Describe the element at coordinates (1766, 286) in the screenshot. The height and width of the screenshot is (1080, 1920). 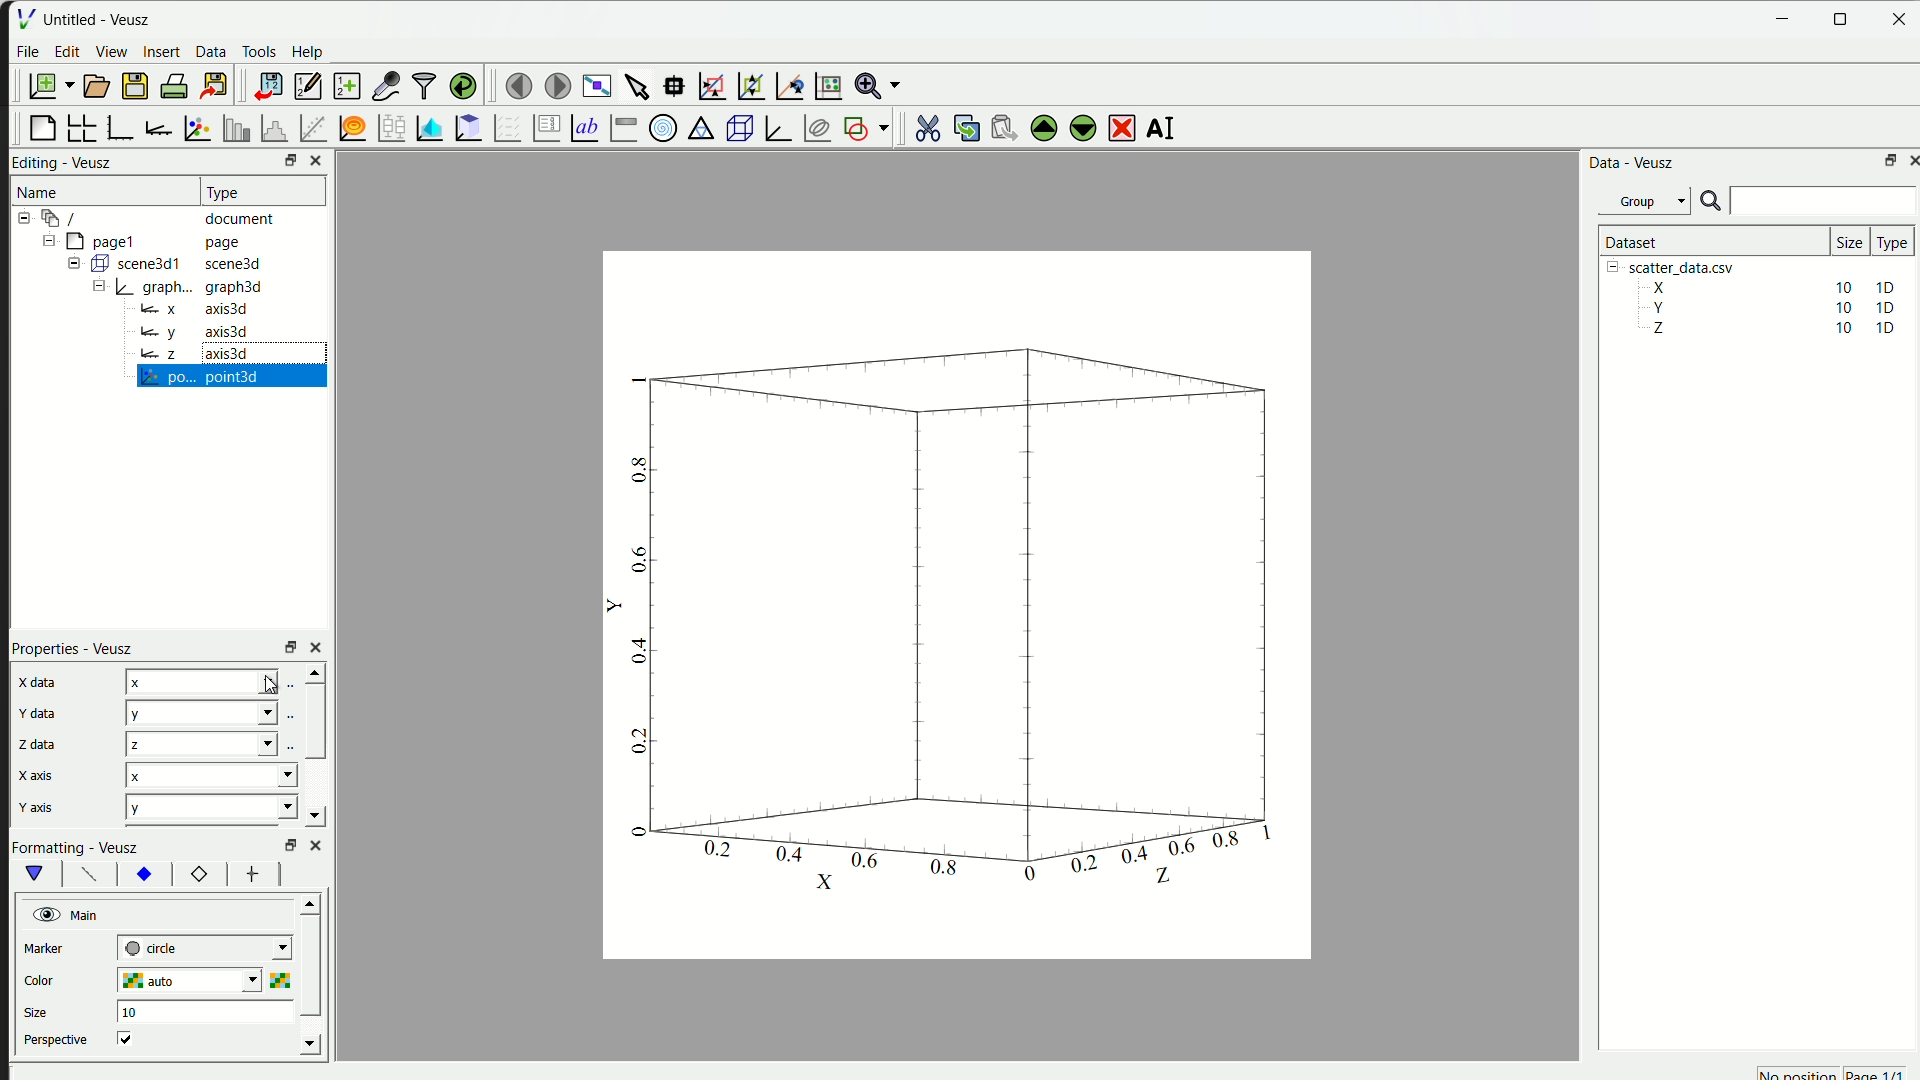
I see `X 10 10` at that location.